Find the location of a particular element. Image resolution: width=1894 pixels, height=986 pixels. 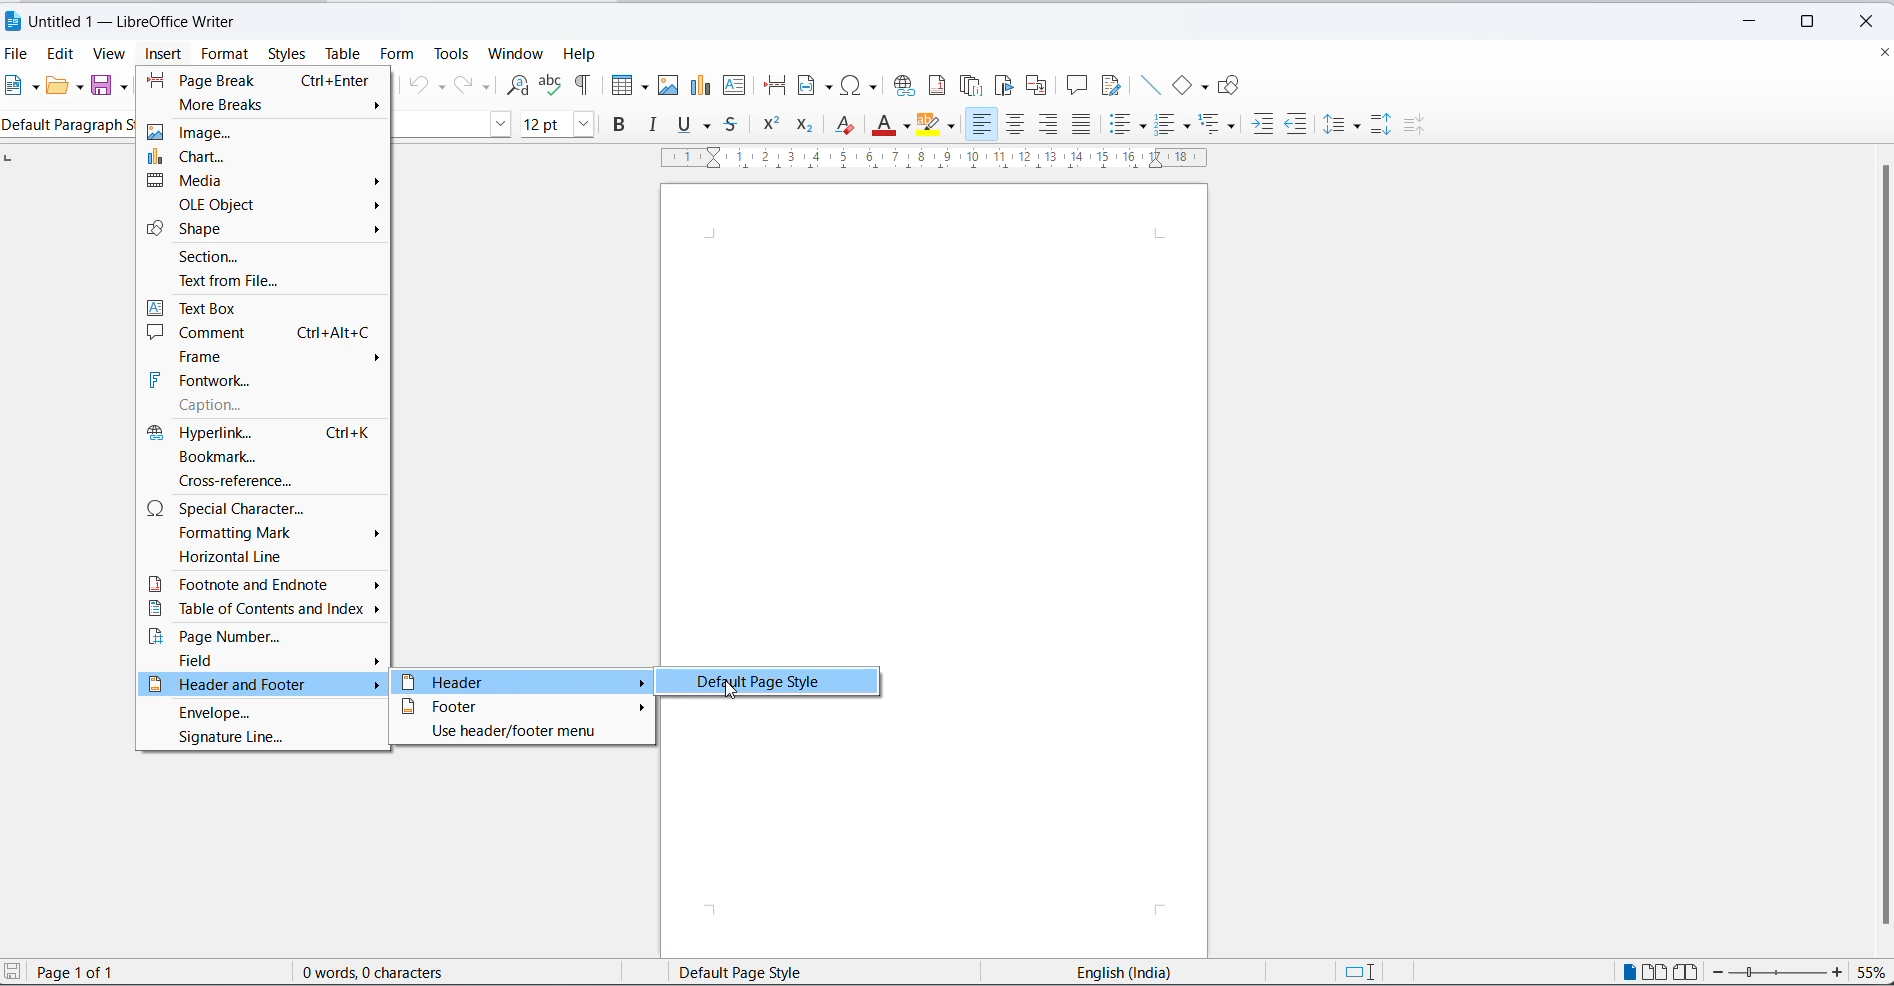

table grid is located at coordinates (642, 87).